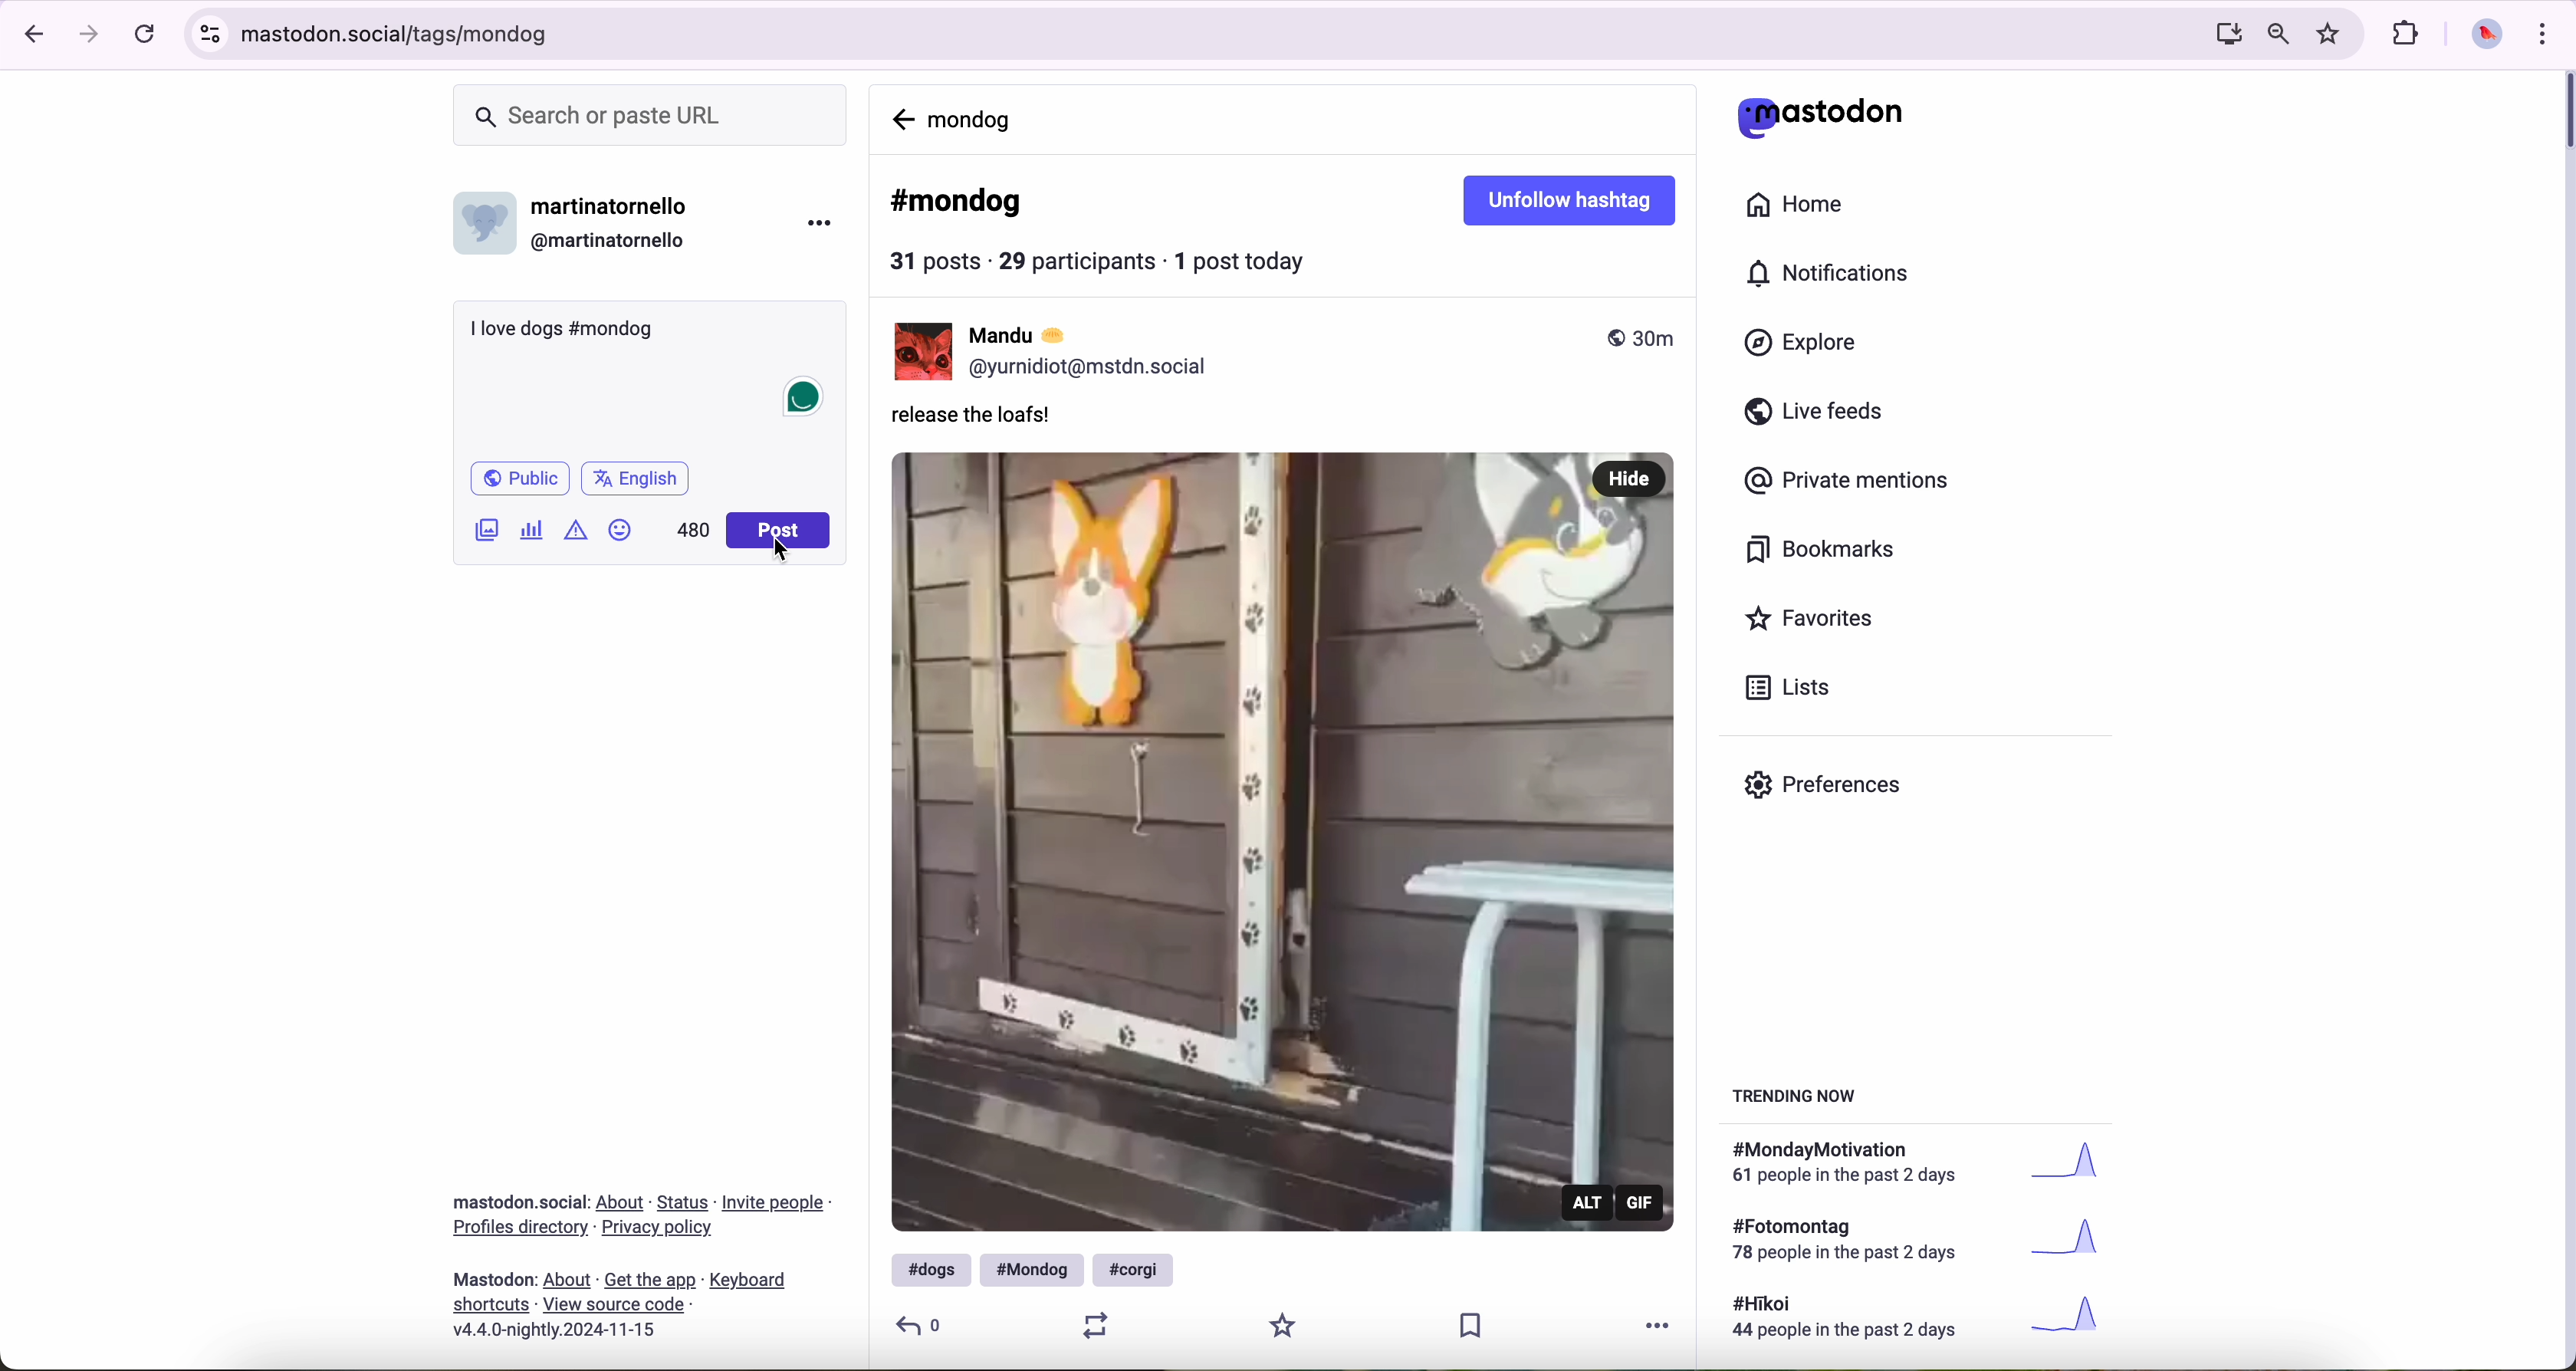 This screenshot has width=2576, height=1371. I want to click on explore, so click(1805, 344).